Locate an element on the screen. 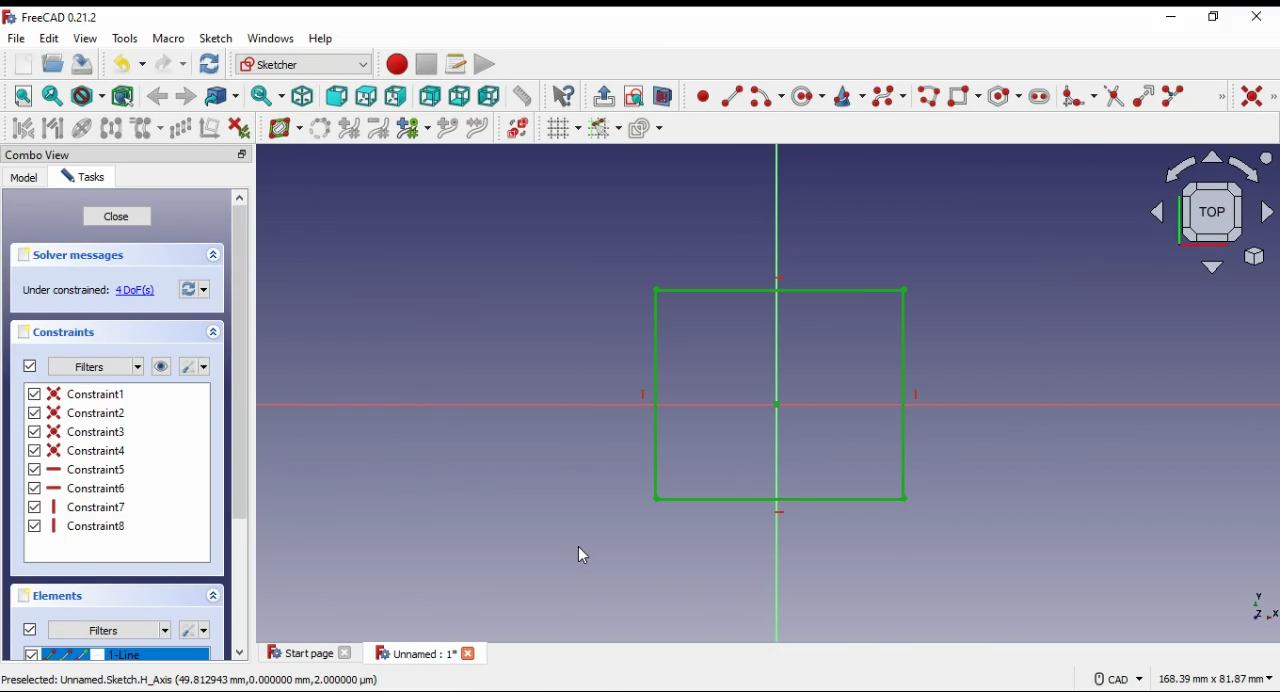 The height and width of the screenshot is (692, 1280). file is located at coordinates (18, 38).